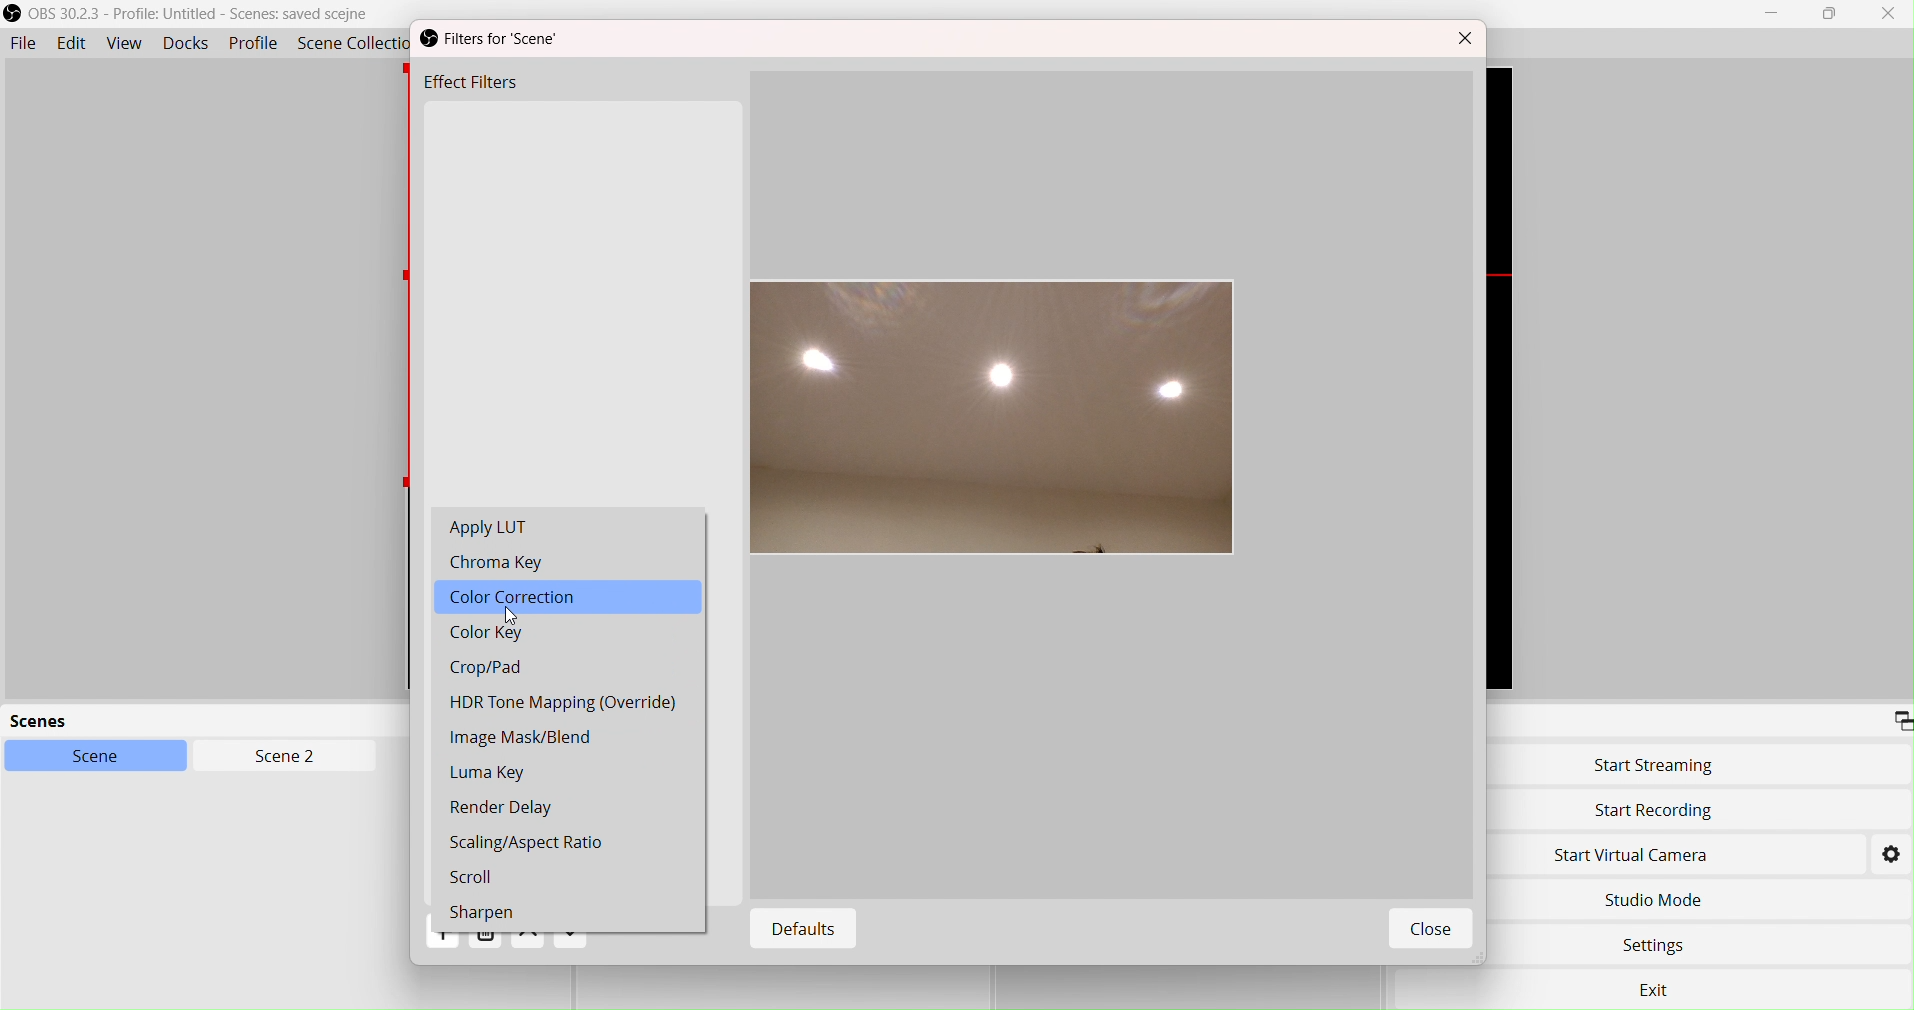 Image resolution: width=1914 pixels, height=1010 pixels. Describe the element at coordinates (1644, 854) in the screenshot. I see `Start Virtual Camera` at that location.